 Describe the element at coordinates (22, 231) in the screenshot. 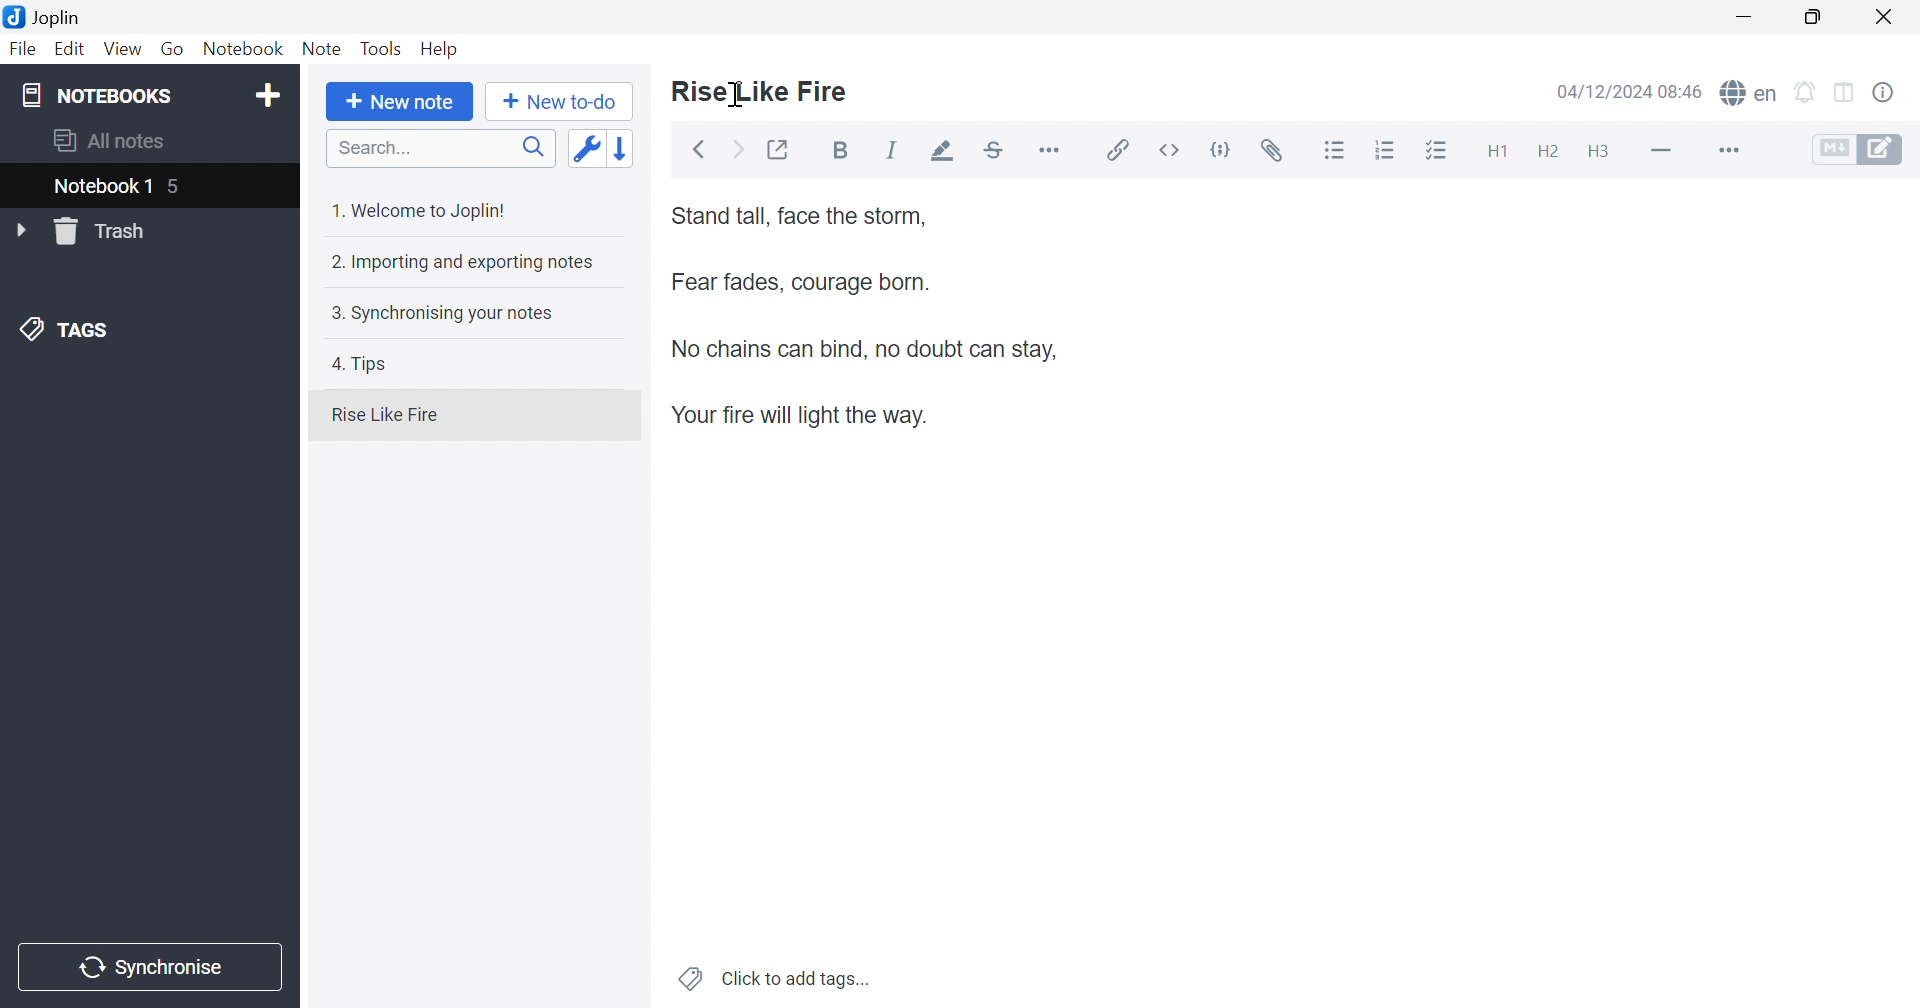

I see `Drop Down` at that location.